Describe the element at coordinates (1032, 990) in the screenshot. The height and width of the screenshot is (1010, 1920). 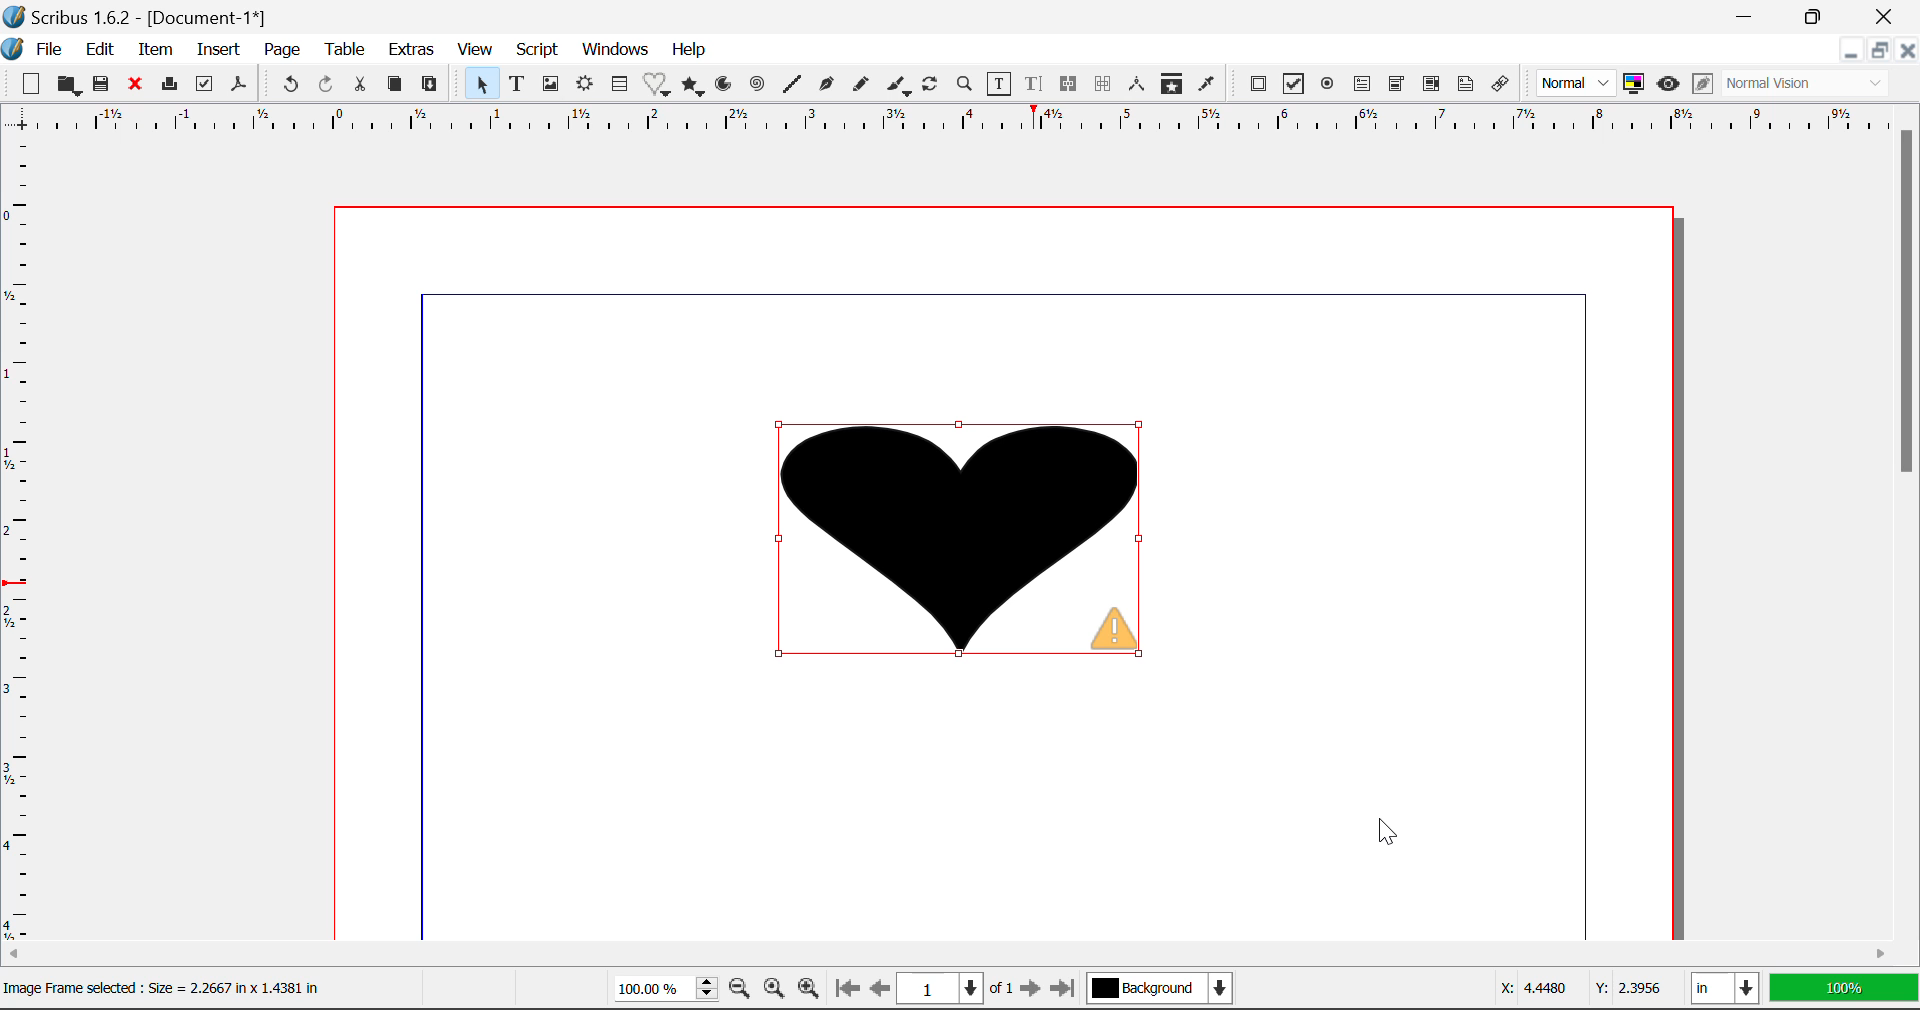
I see `Next` at that location.